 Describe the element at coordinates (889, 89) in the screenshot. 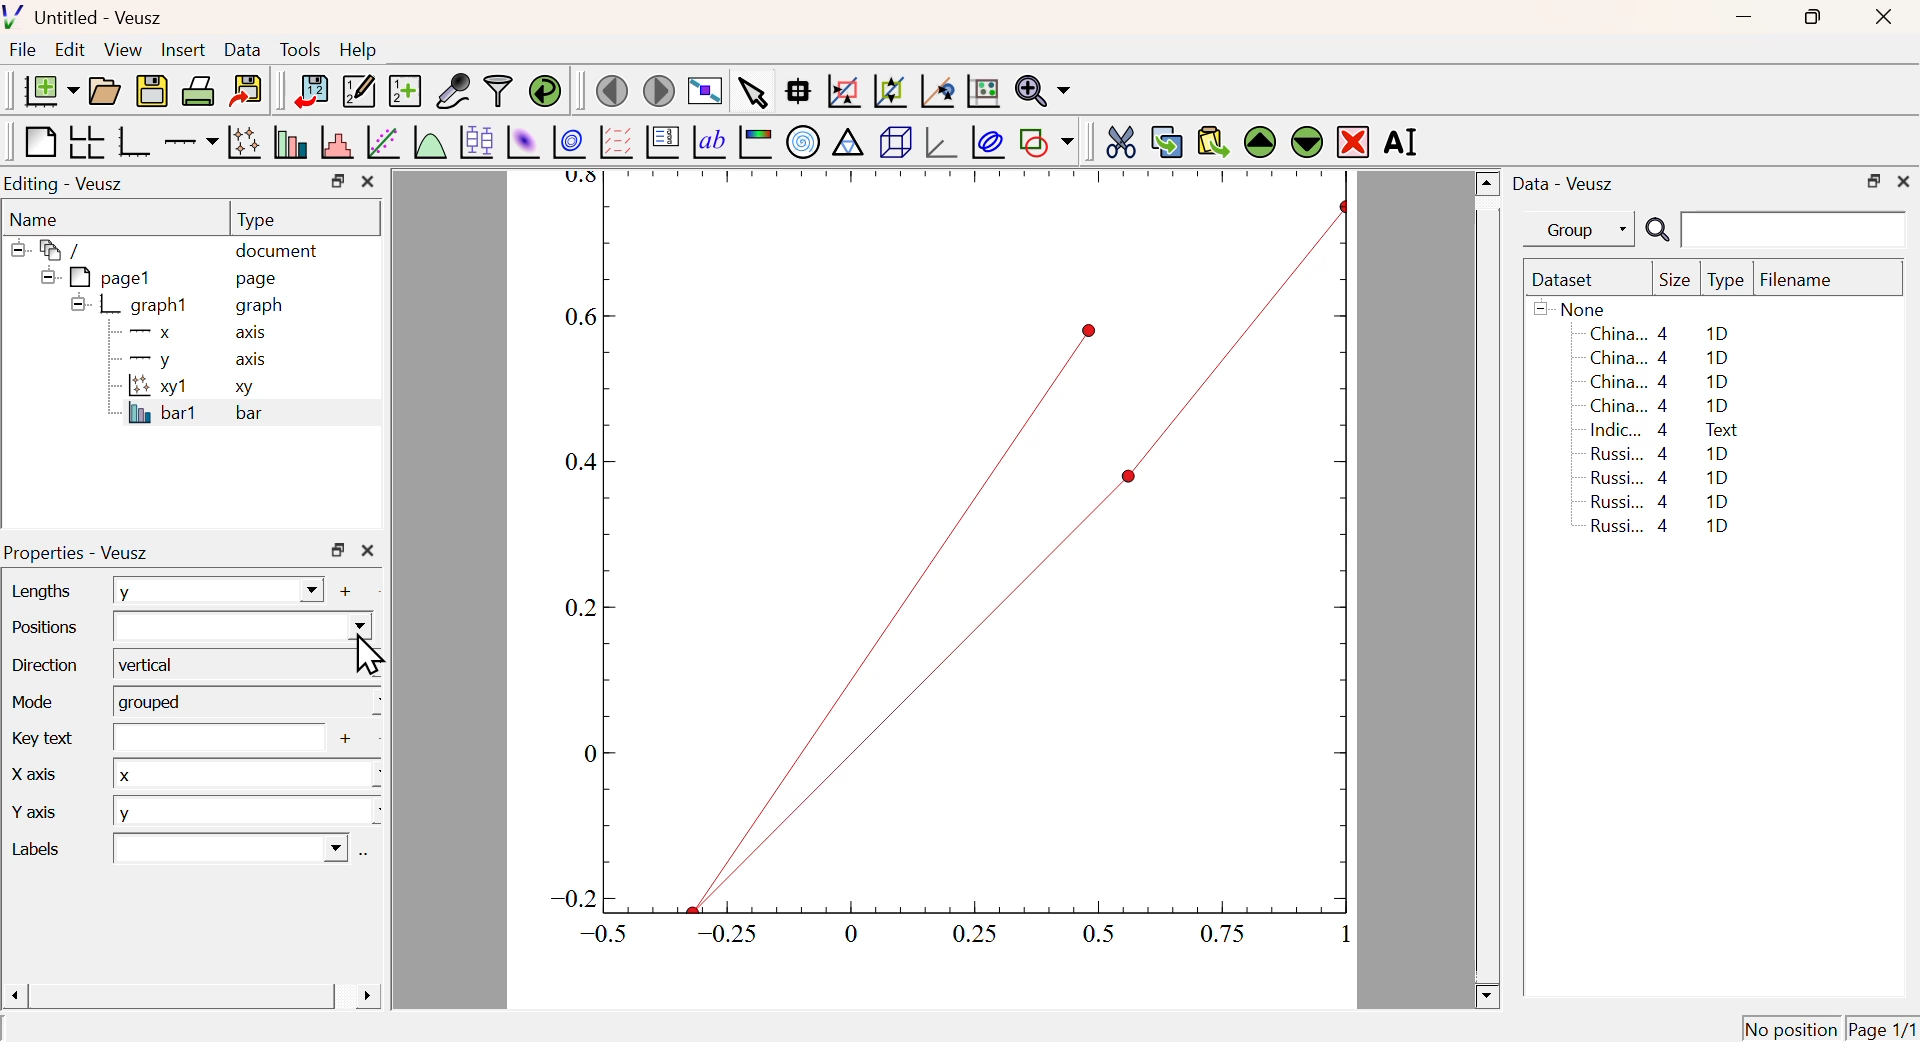

I see `Zoom out graph axis` at that location.